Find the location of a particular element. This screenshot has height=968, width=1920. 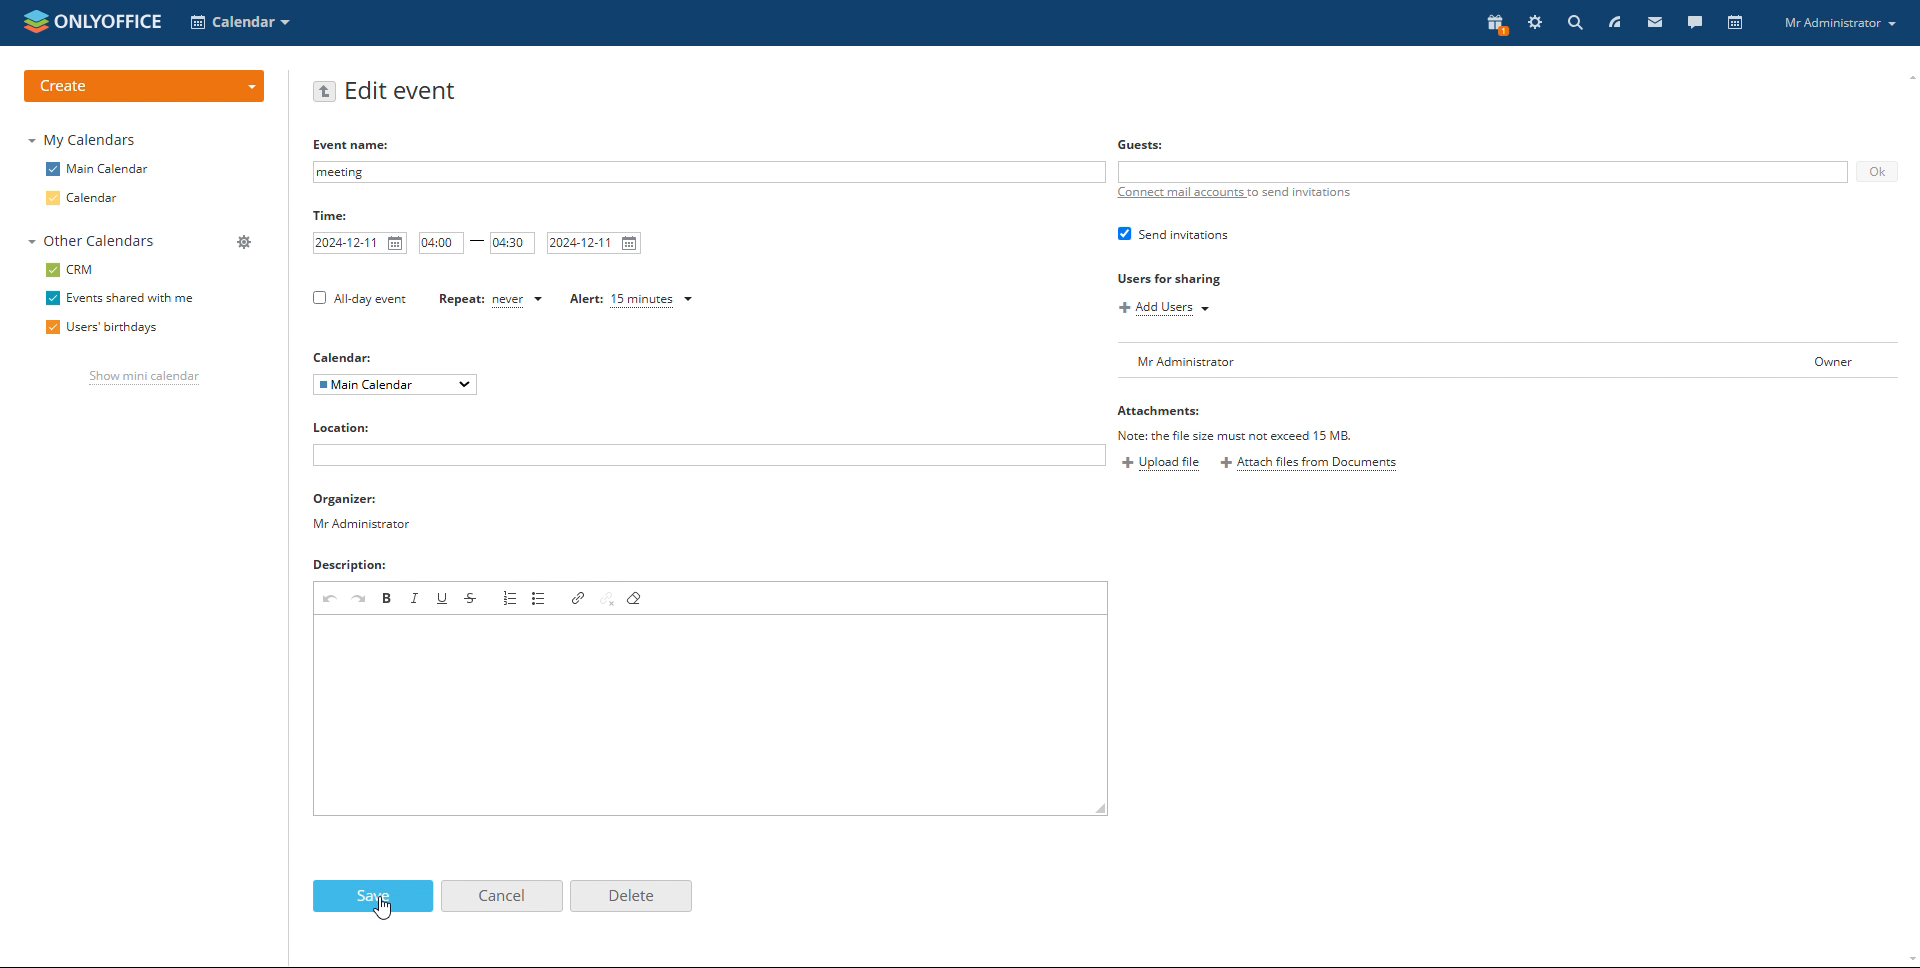

add users is located at coordinates (1162, 309).